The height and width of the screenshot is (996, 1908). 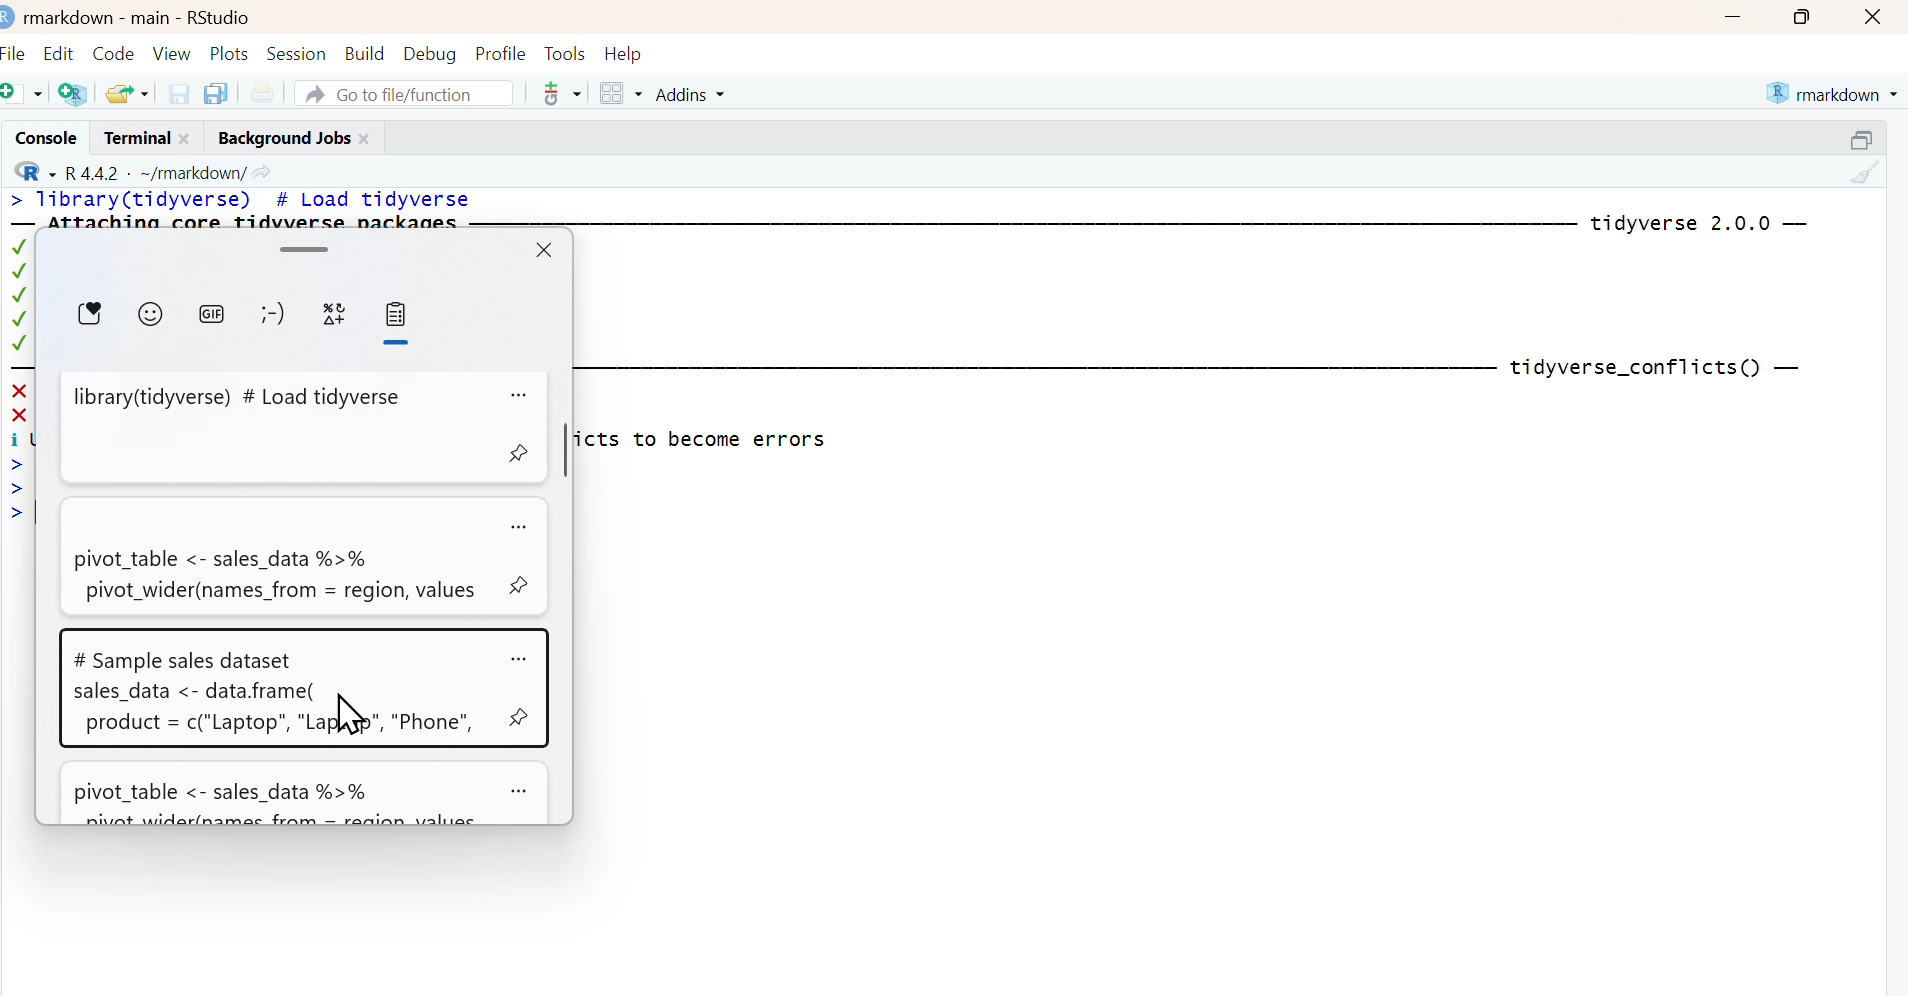 What do you see at coordinates (220, 15) in the screenshot?
I see `RStudio` at bounding box center [220, 15].